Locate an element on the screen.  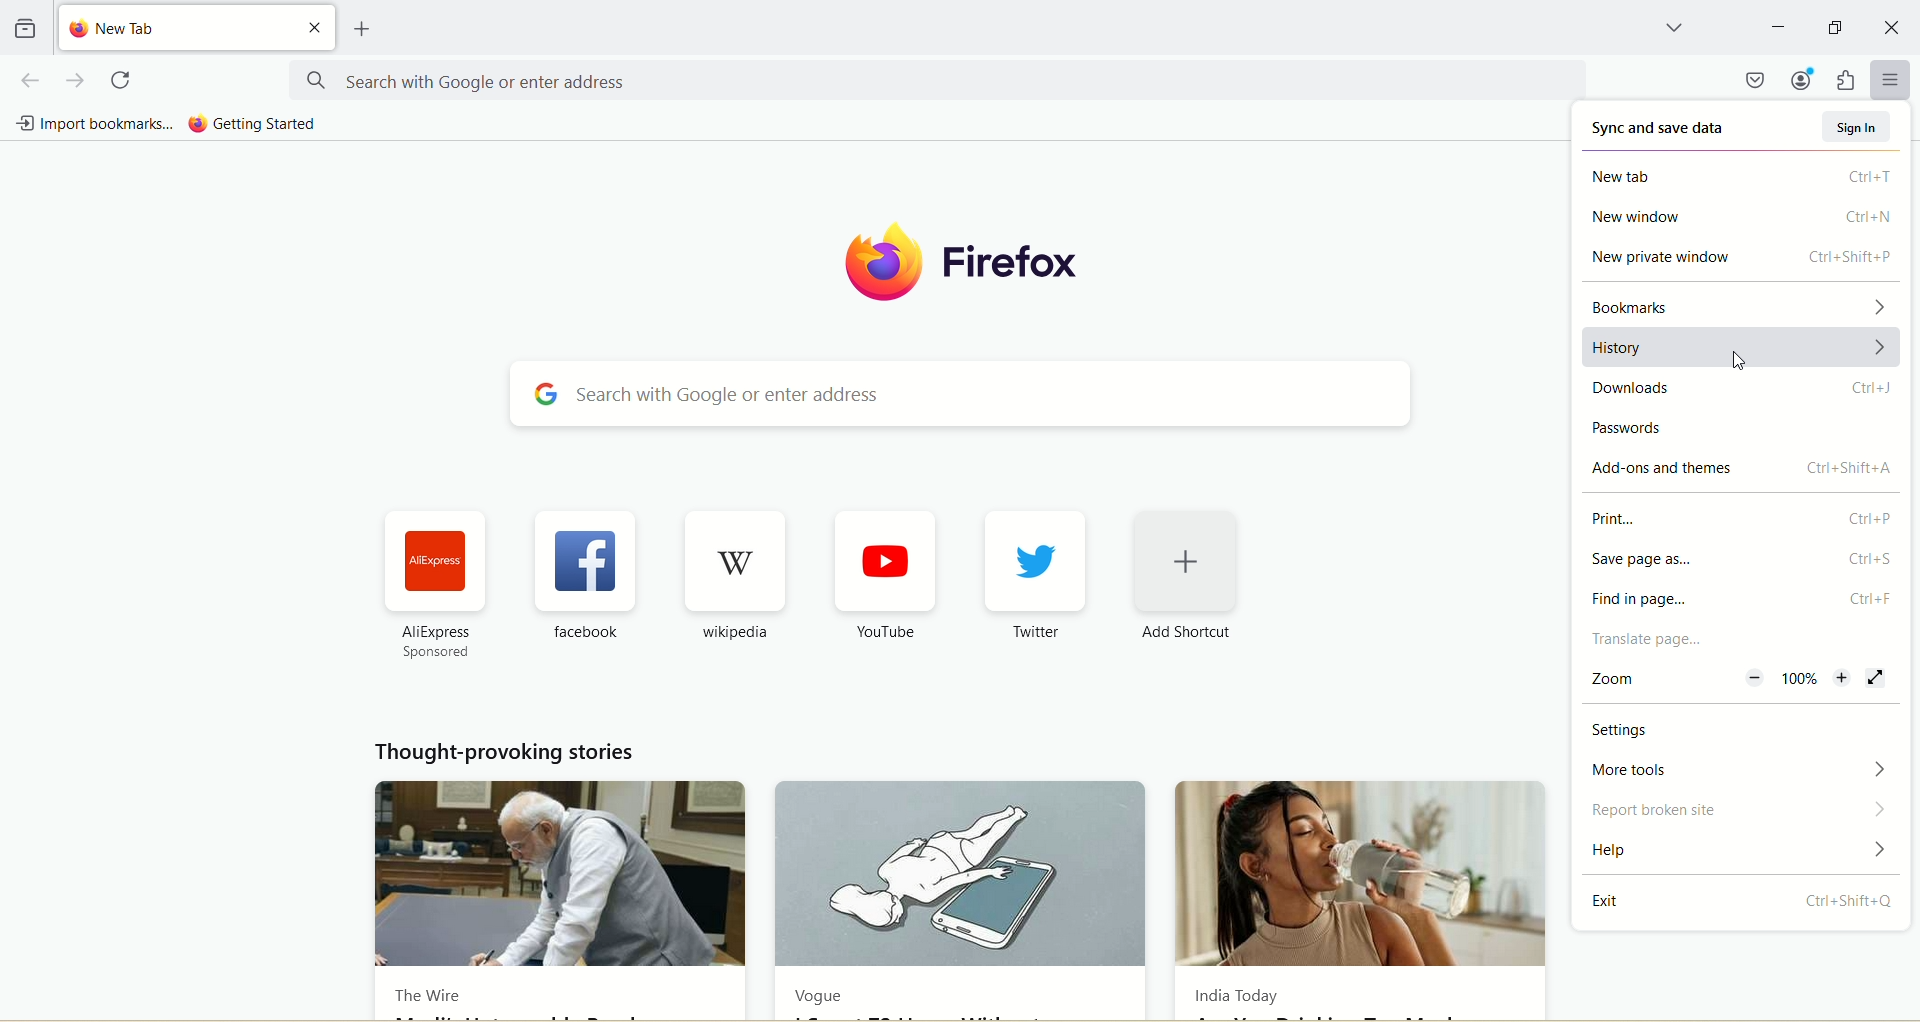
maximize is located at coordinates (1837, 24).